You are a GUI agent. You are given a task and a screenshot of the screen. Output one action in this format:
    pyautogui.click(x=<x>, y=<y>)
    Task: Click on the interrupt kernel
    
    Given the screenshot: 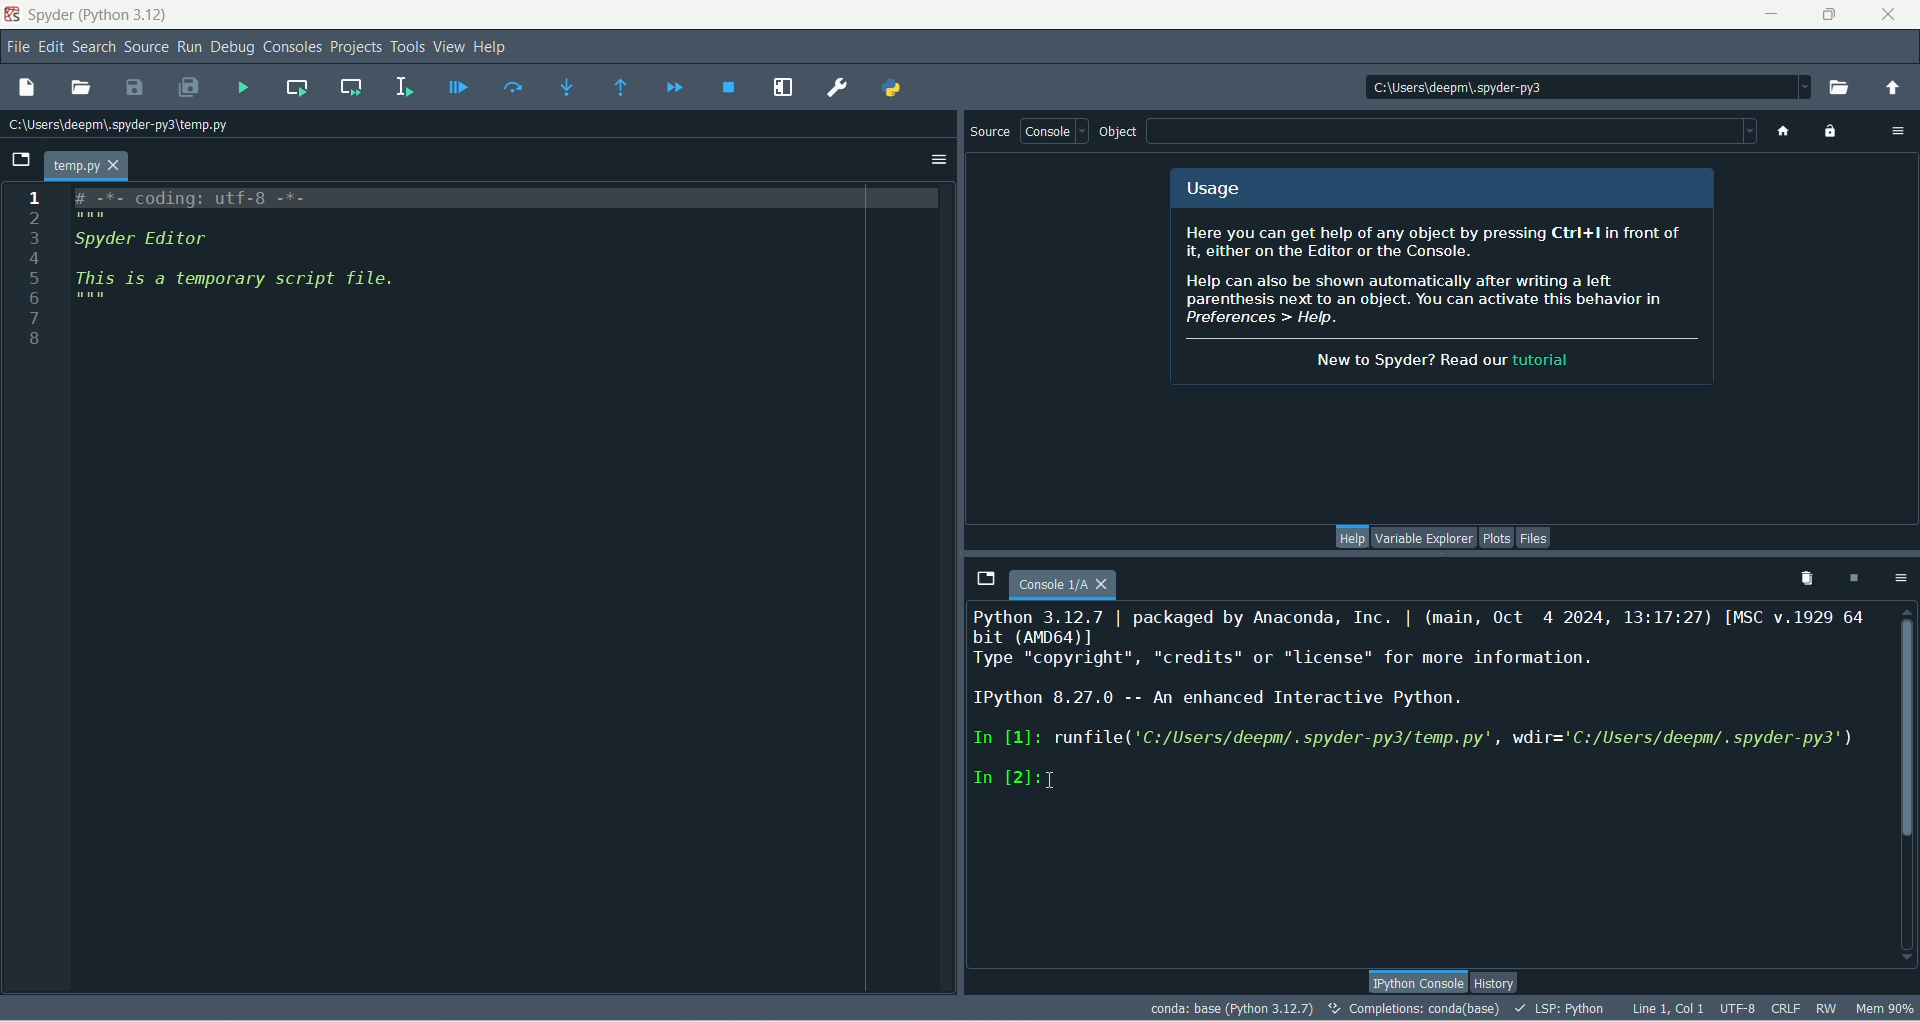 What is the action you would take?
    pyautogui.click(x=1859, y=578)
    